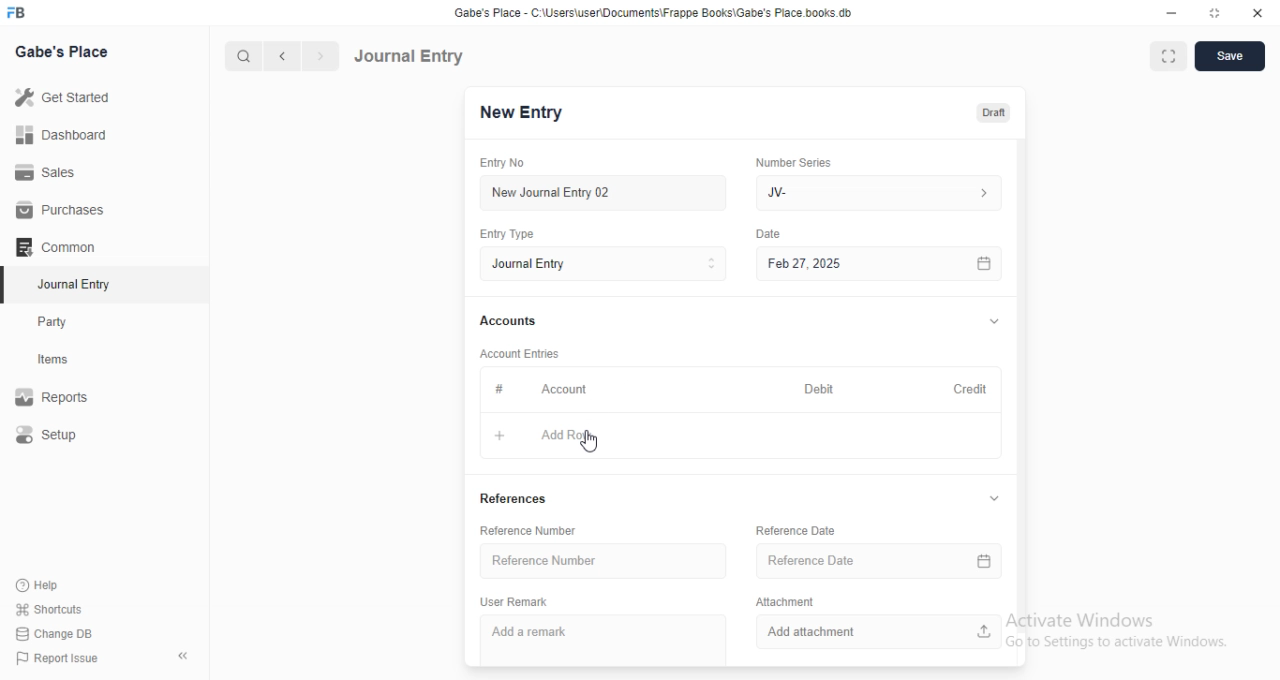 This screenshot has width=1280, height=680. What do you see at coordinates (55, 632) in the screenshot?
I see `| Change DB` at bounding box center [55, 632].